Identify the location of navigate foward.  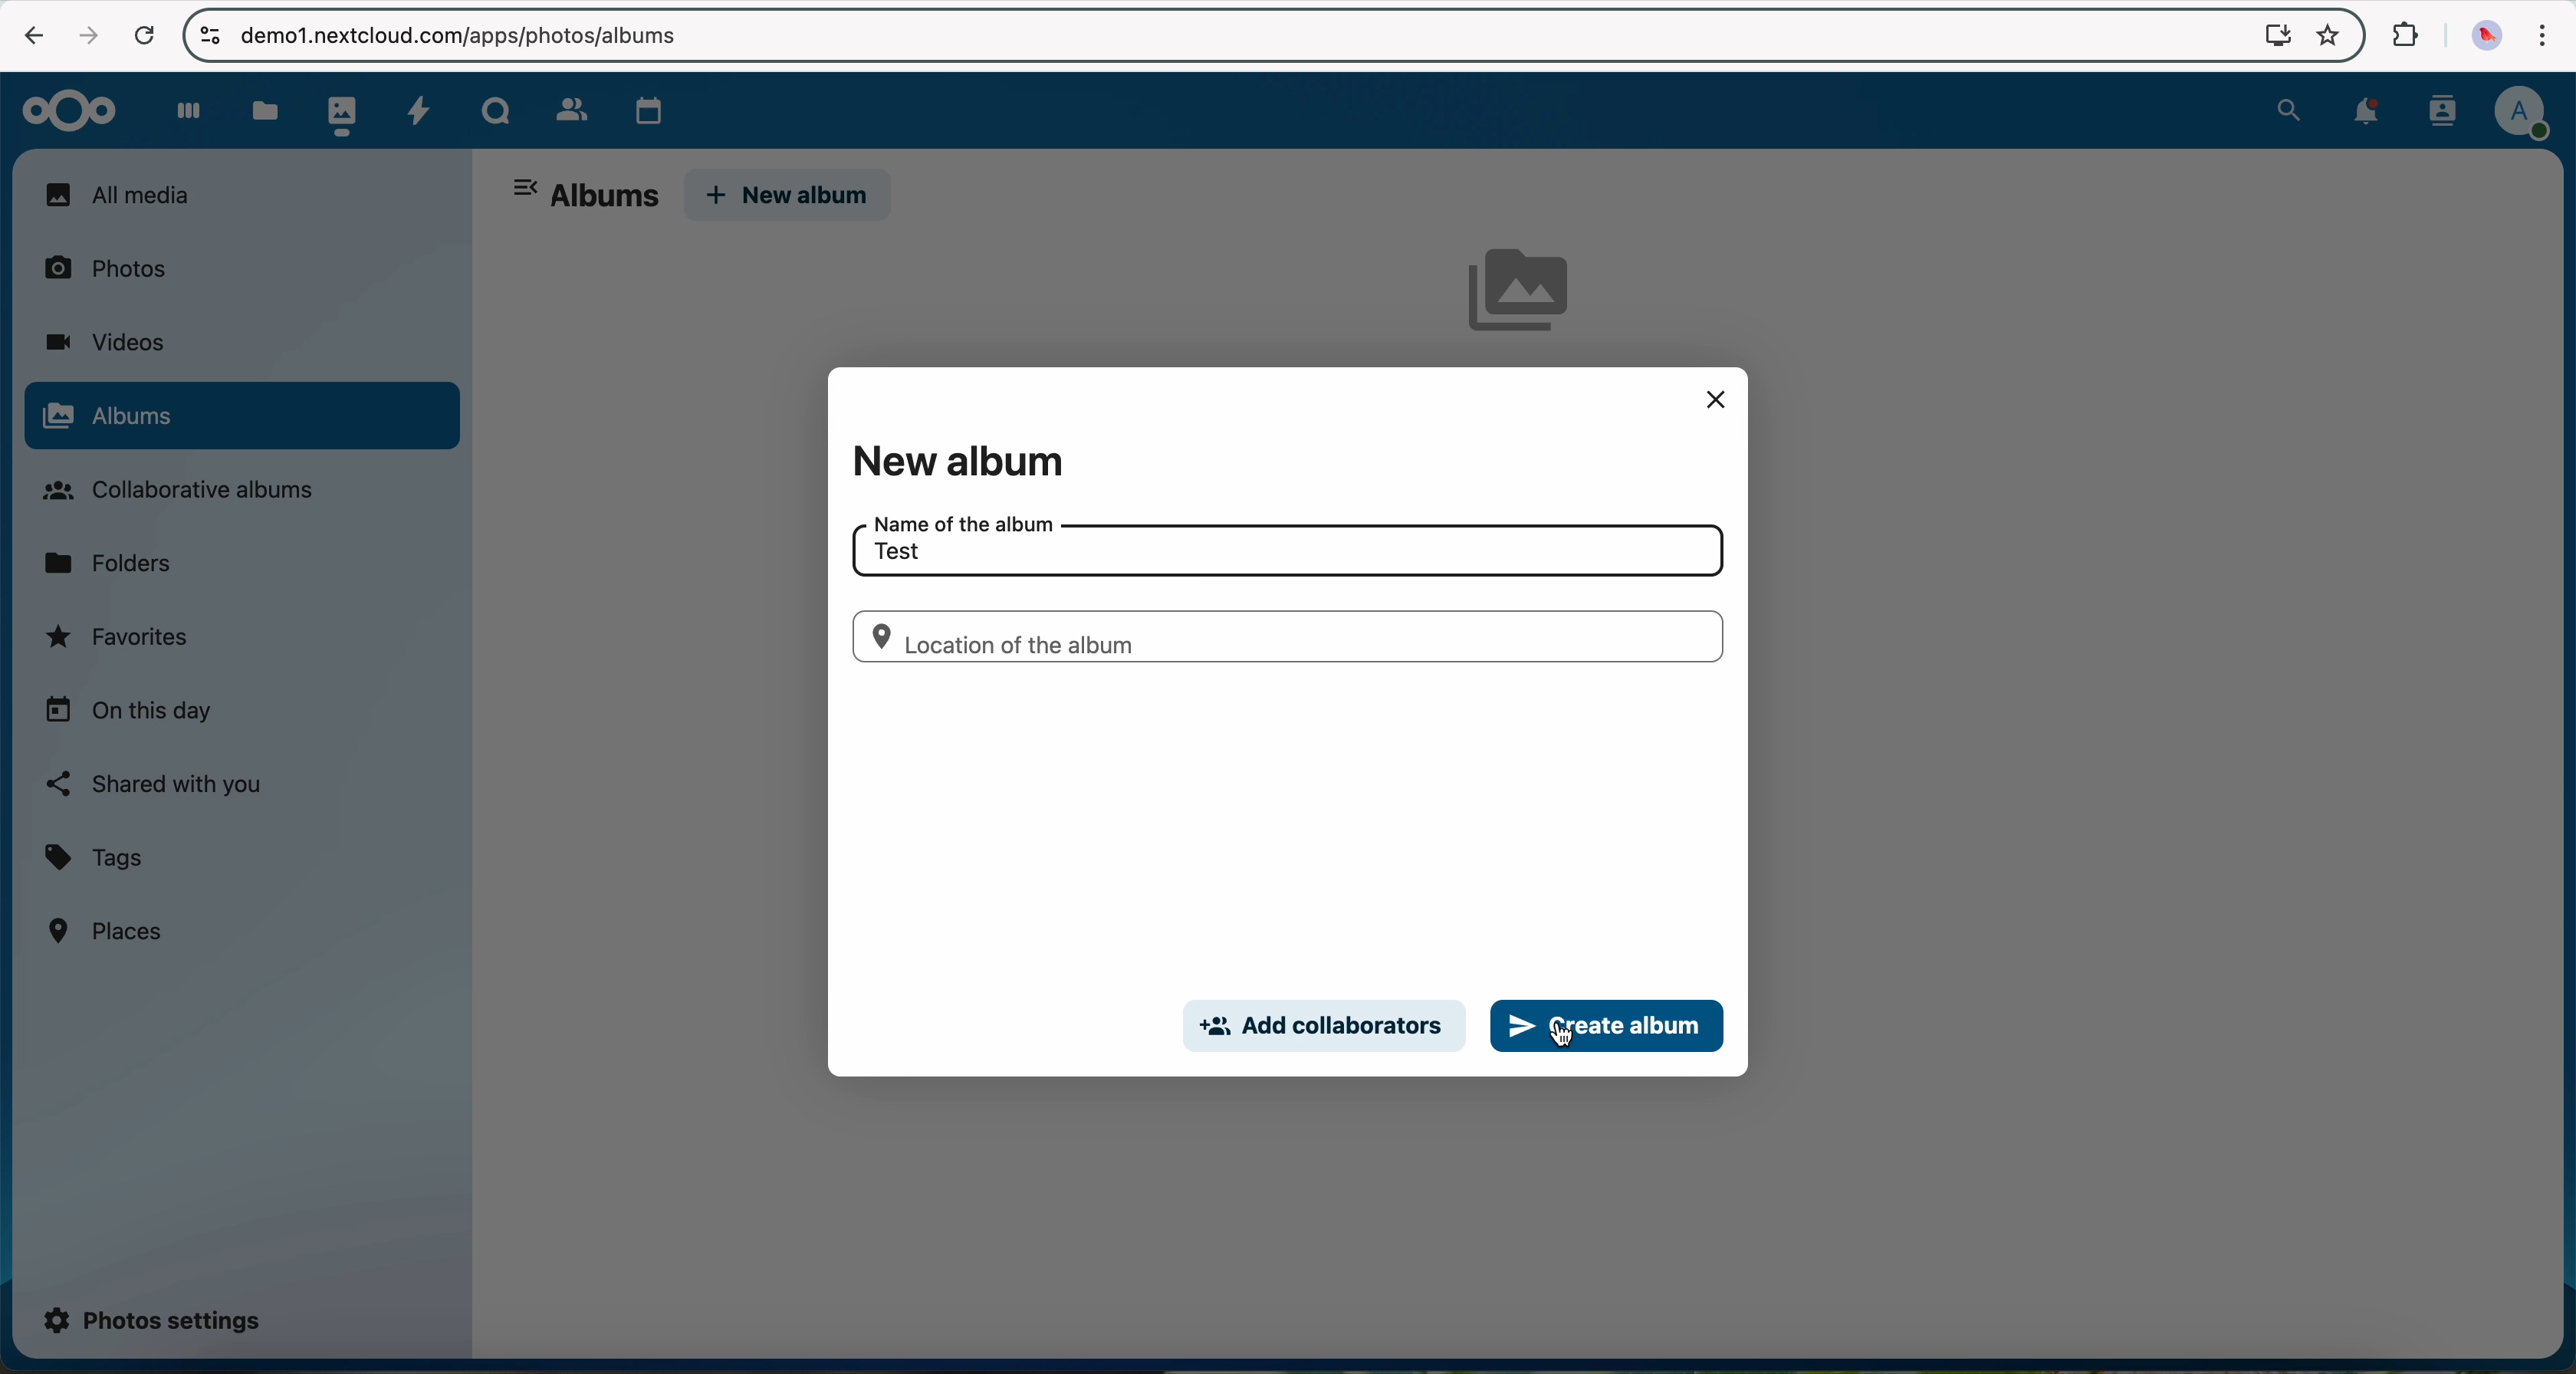
(84, 35).